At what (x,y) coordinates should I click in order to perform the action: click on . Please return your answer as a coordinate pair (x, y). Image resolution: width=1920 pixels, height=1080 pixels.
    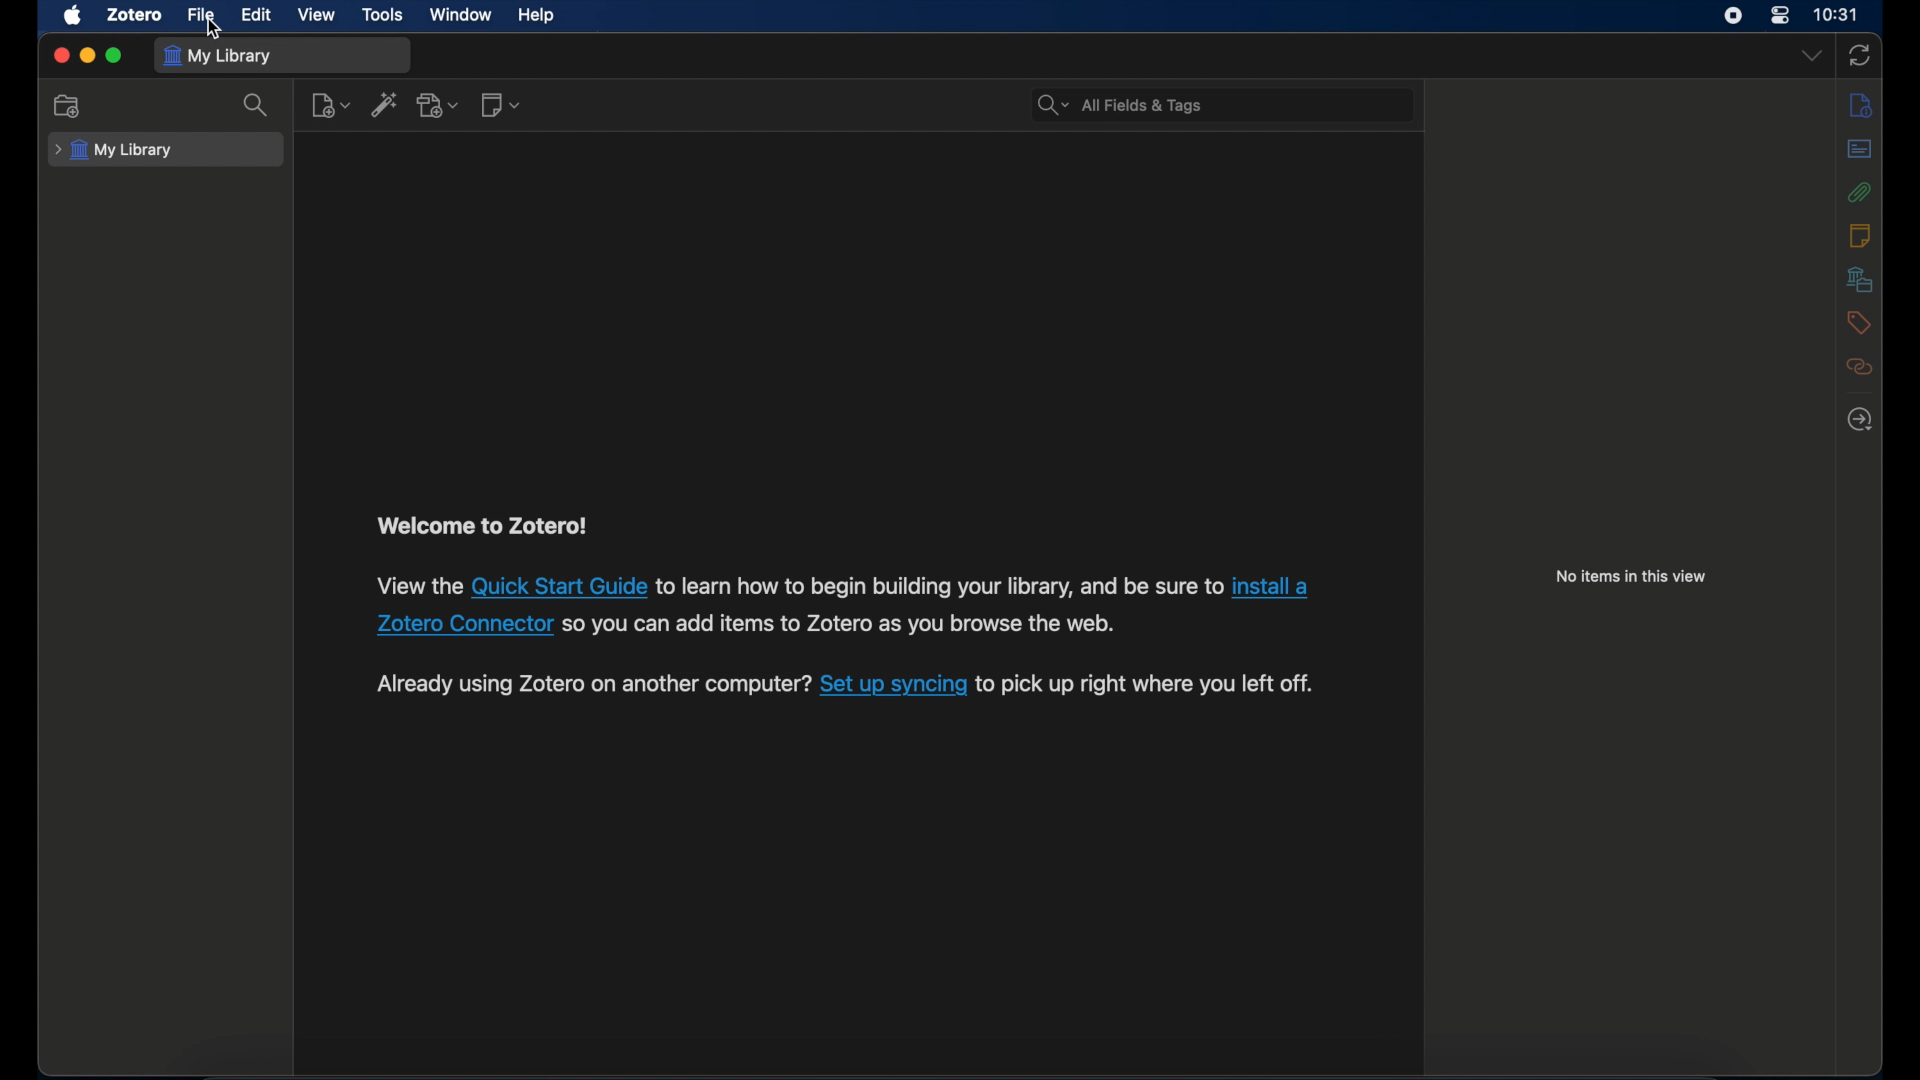
    Looking at the image, I should click on (418, 585).